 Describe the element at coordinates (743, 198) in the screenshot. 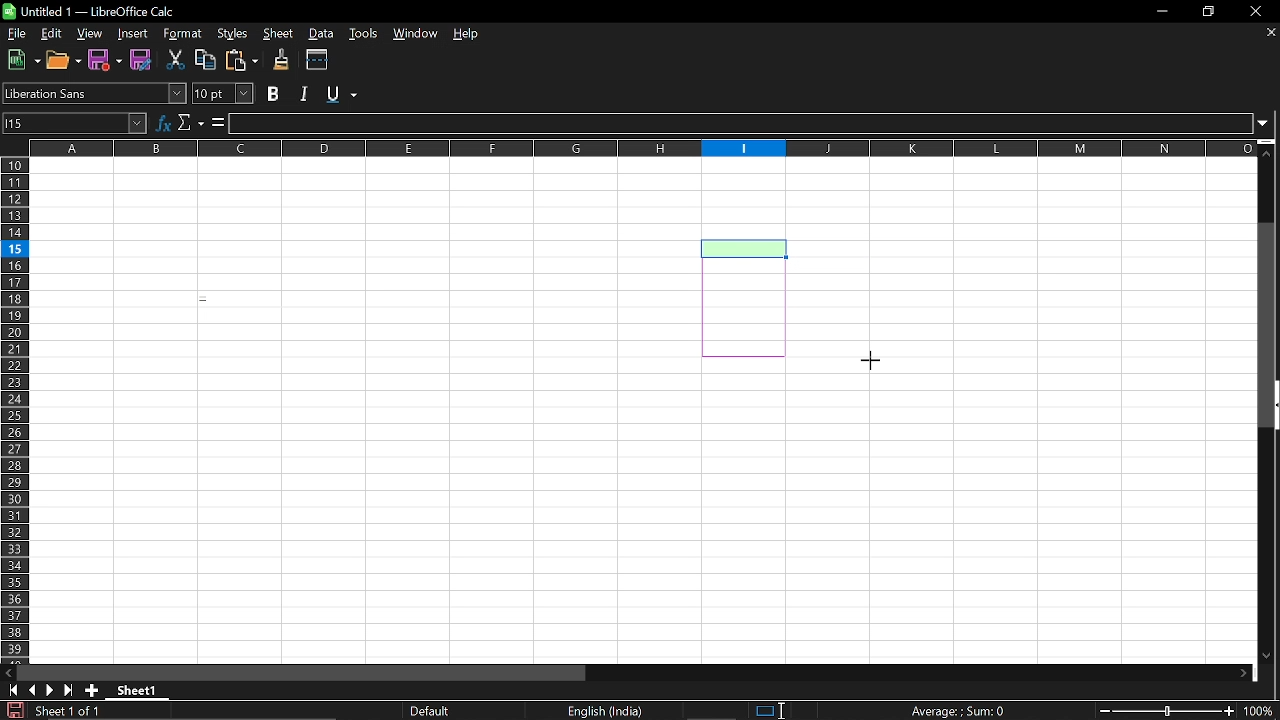

I see `Fillable cell` at that location.